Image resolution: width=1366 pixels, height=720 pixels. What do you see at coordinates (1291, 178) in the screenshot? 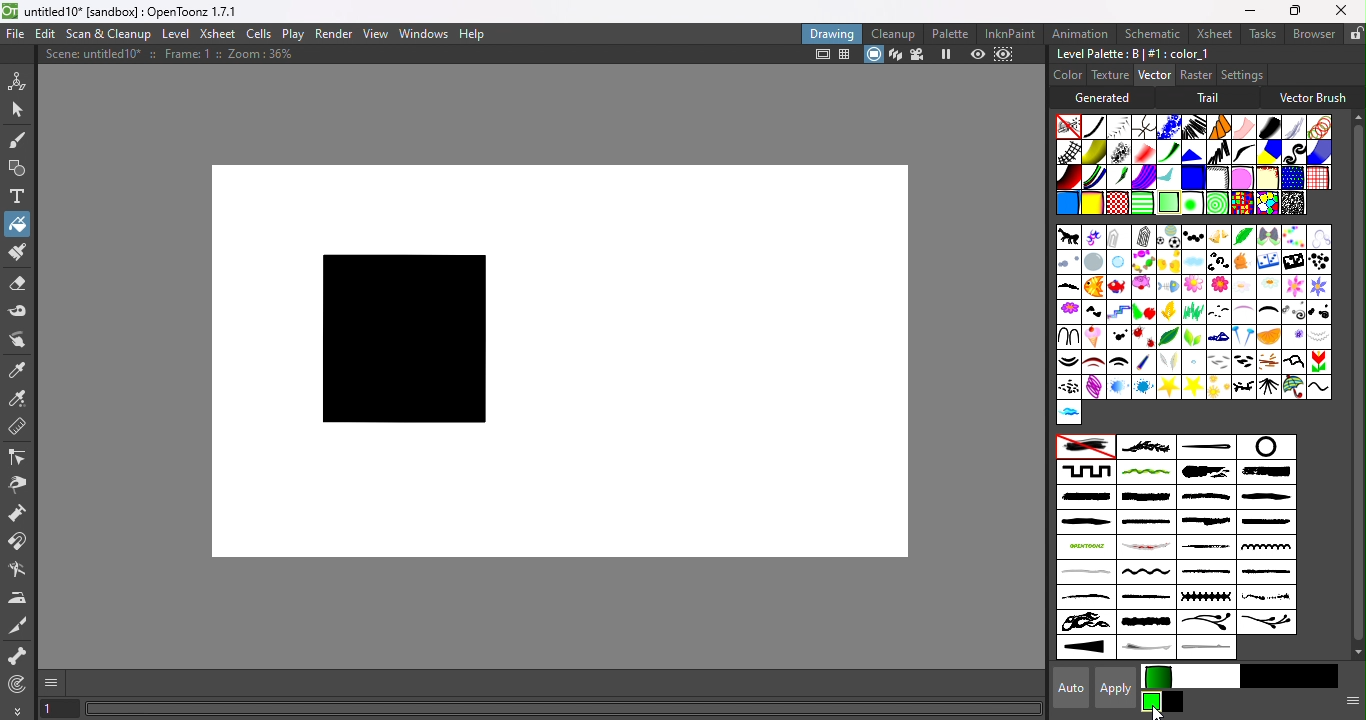
I see `Polka dots` at bounding box center [1291, 178].